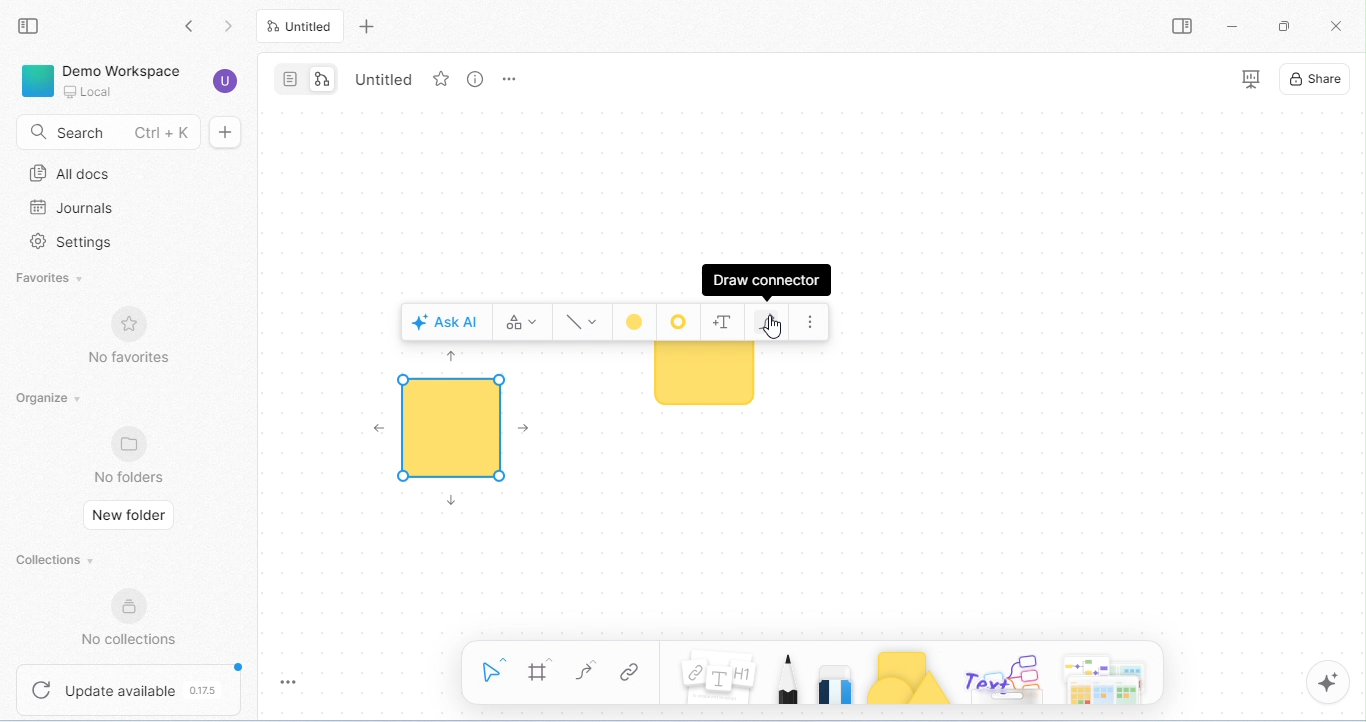 This screenshot has height=722, width=1366. What do you see at coordinates (1105, 677) in the screenshot?
I see `arrows and more` at bounding box center [1105, 677].